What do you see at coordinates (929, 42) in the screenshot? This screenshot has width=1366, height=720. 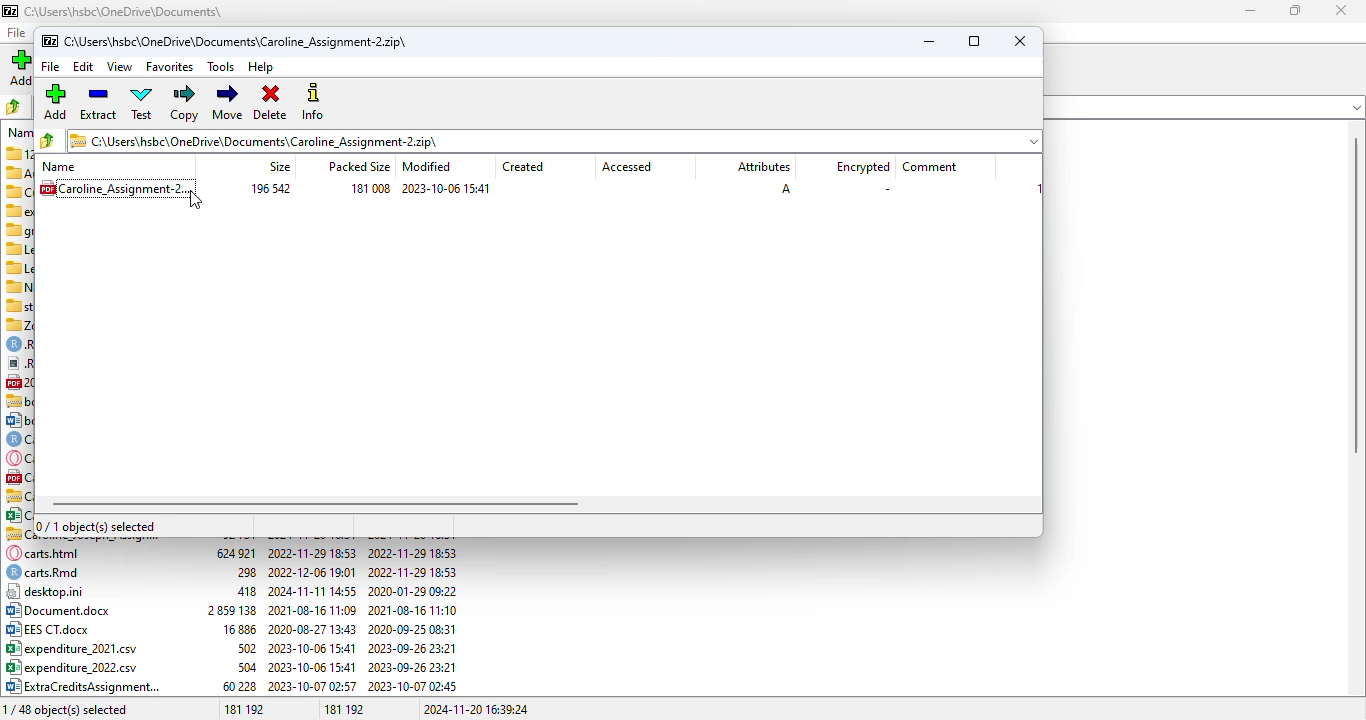 I see `minimize` at bounding box center [929, 42].